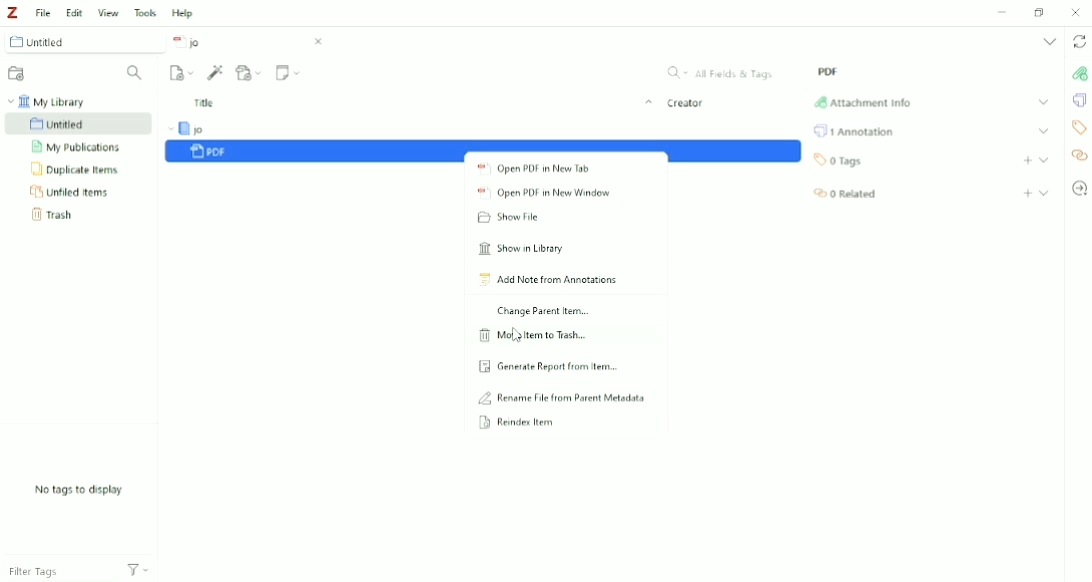 This screenshot has height=582, width=1092. I want to click on Move Item to Trash, so click(544, 337).